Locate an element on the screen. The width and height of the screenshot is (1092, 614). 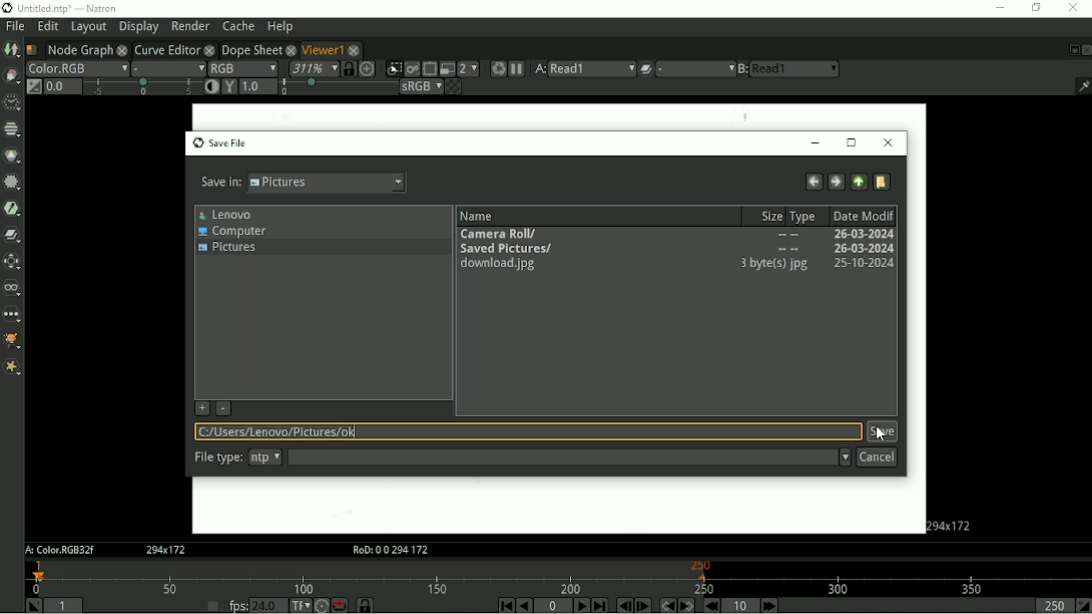
Set the time display format is located at coordinates (299, 606).